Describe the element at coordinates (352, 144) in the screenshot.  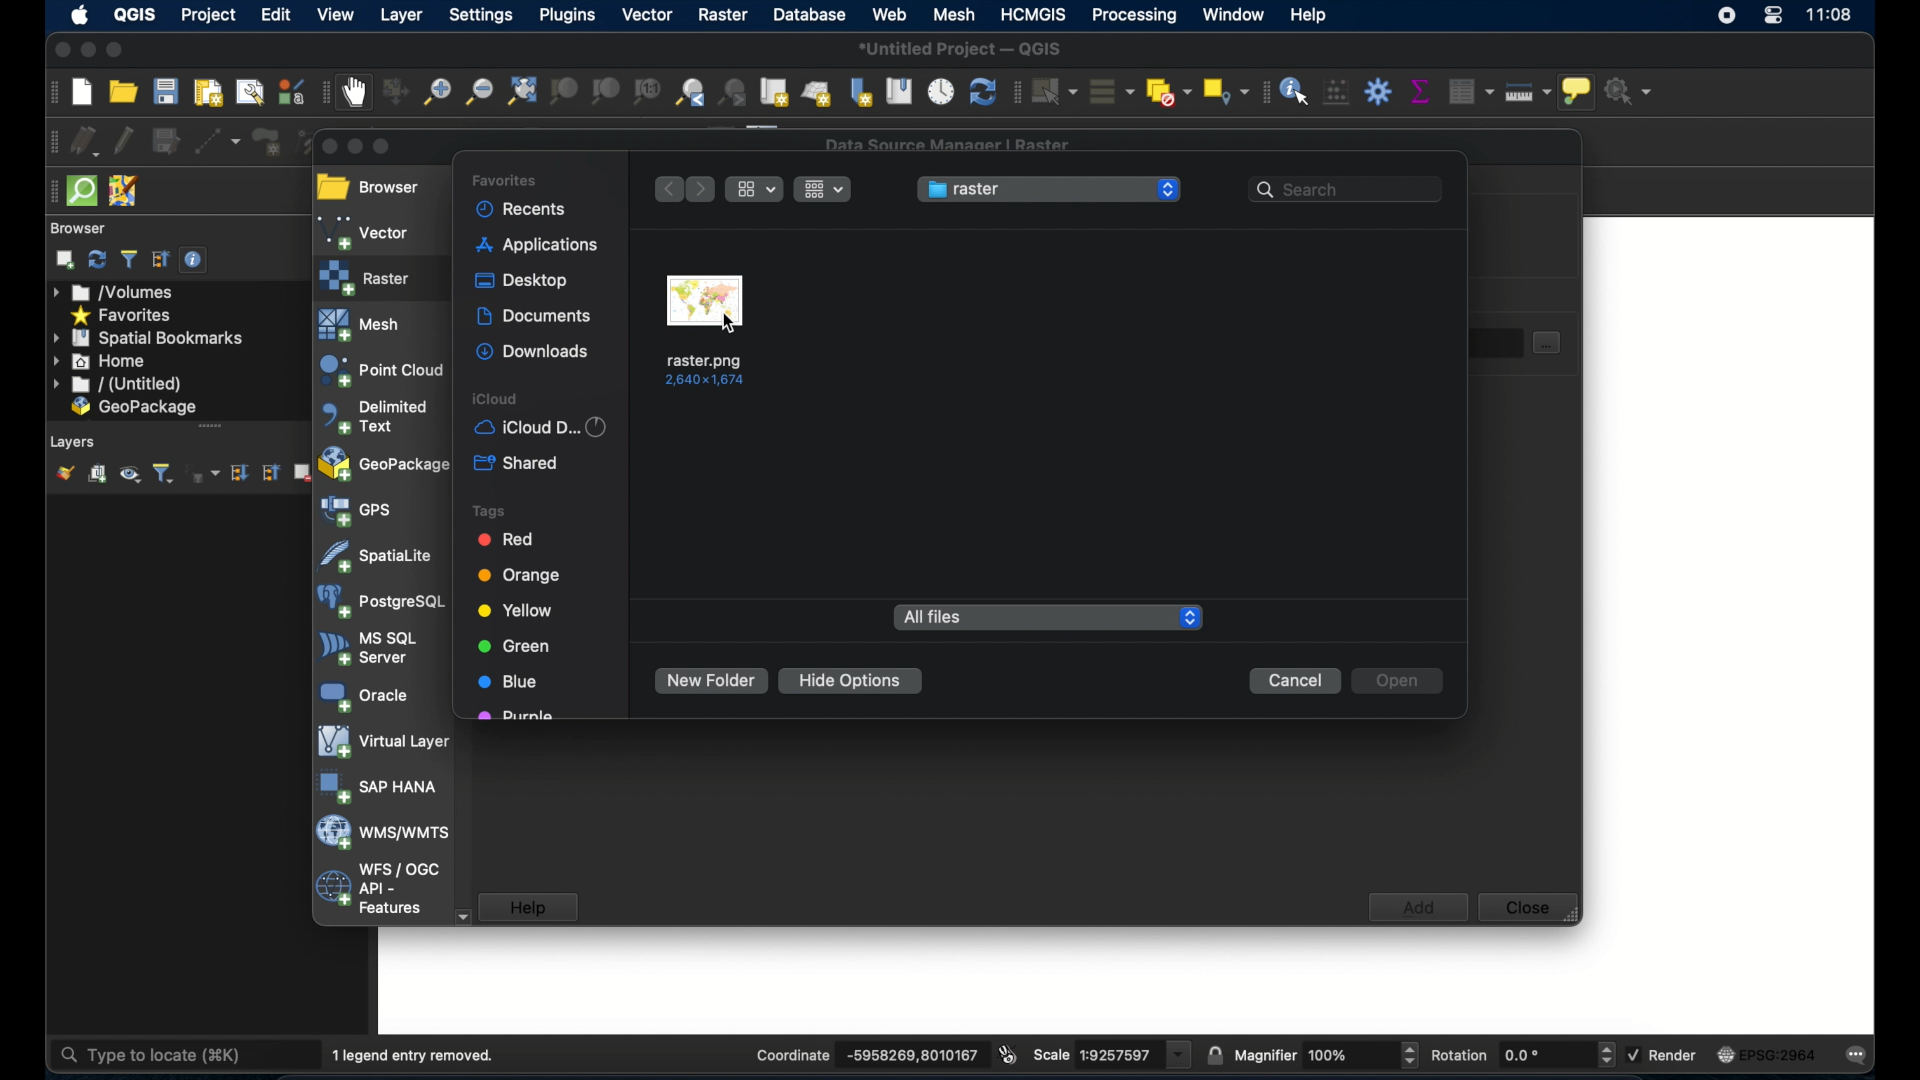
I see `minimize` at that location.